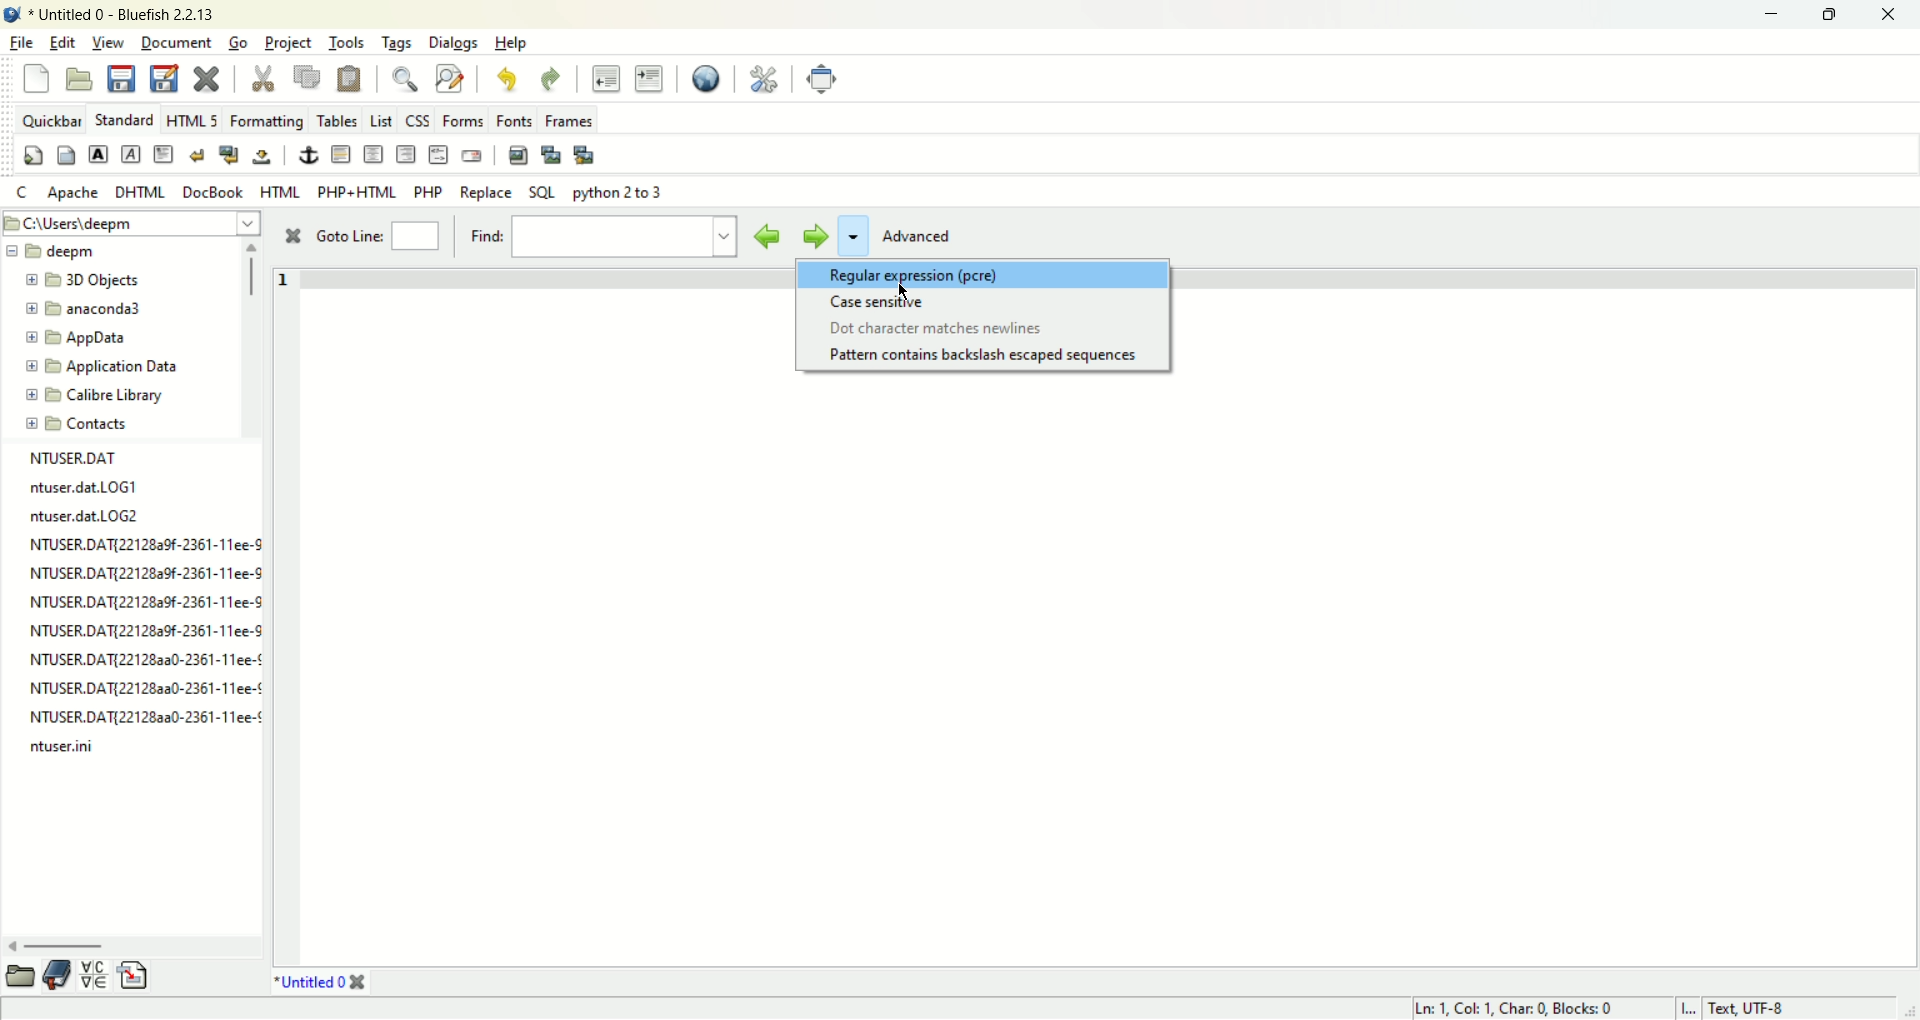 Image resolution: width=1920 pixels, height=1020 pixels. I want to click on cut, so click(262, 80).